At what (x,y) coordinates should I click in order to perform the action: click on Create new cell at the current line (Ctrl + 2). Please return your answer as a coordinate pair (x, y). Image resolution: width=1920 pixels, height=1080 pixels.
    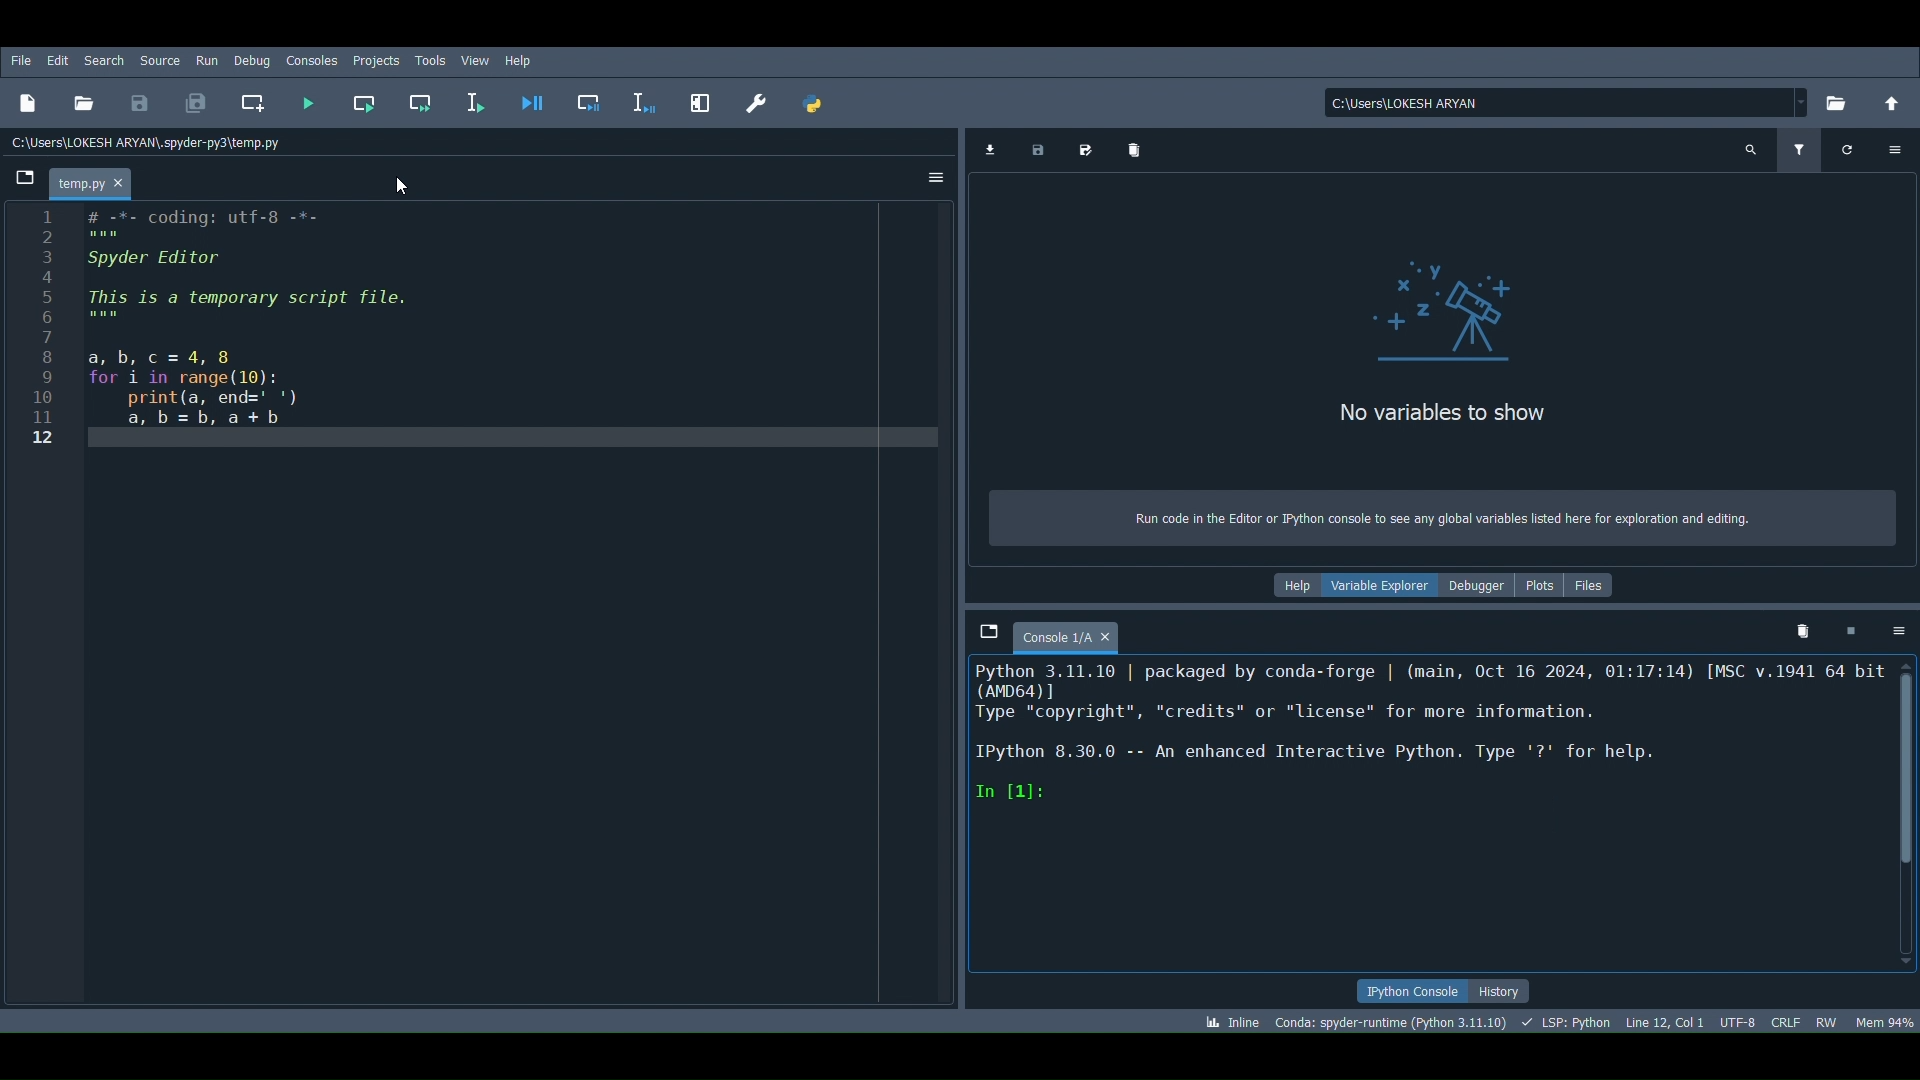
    Looking at the image, I should click on (251, 99).